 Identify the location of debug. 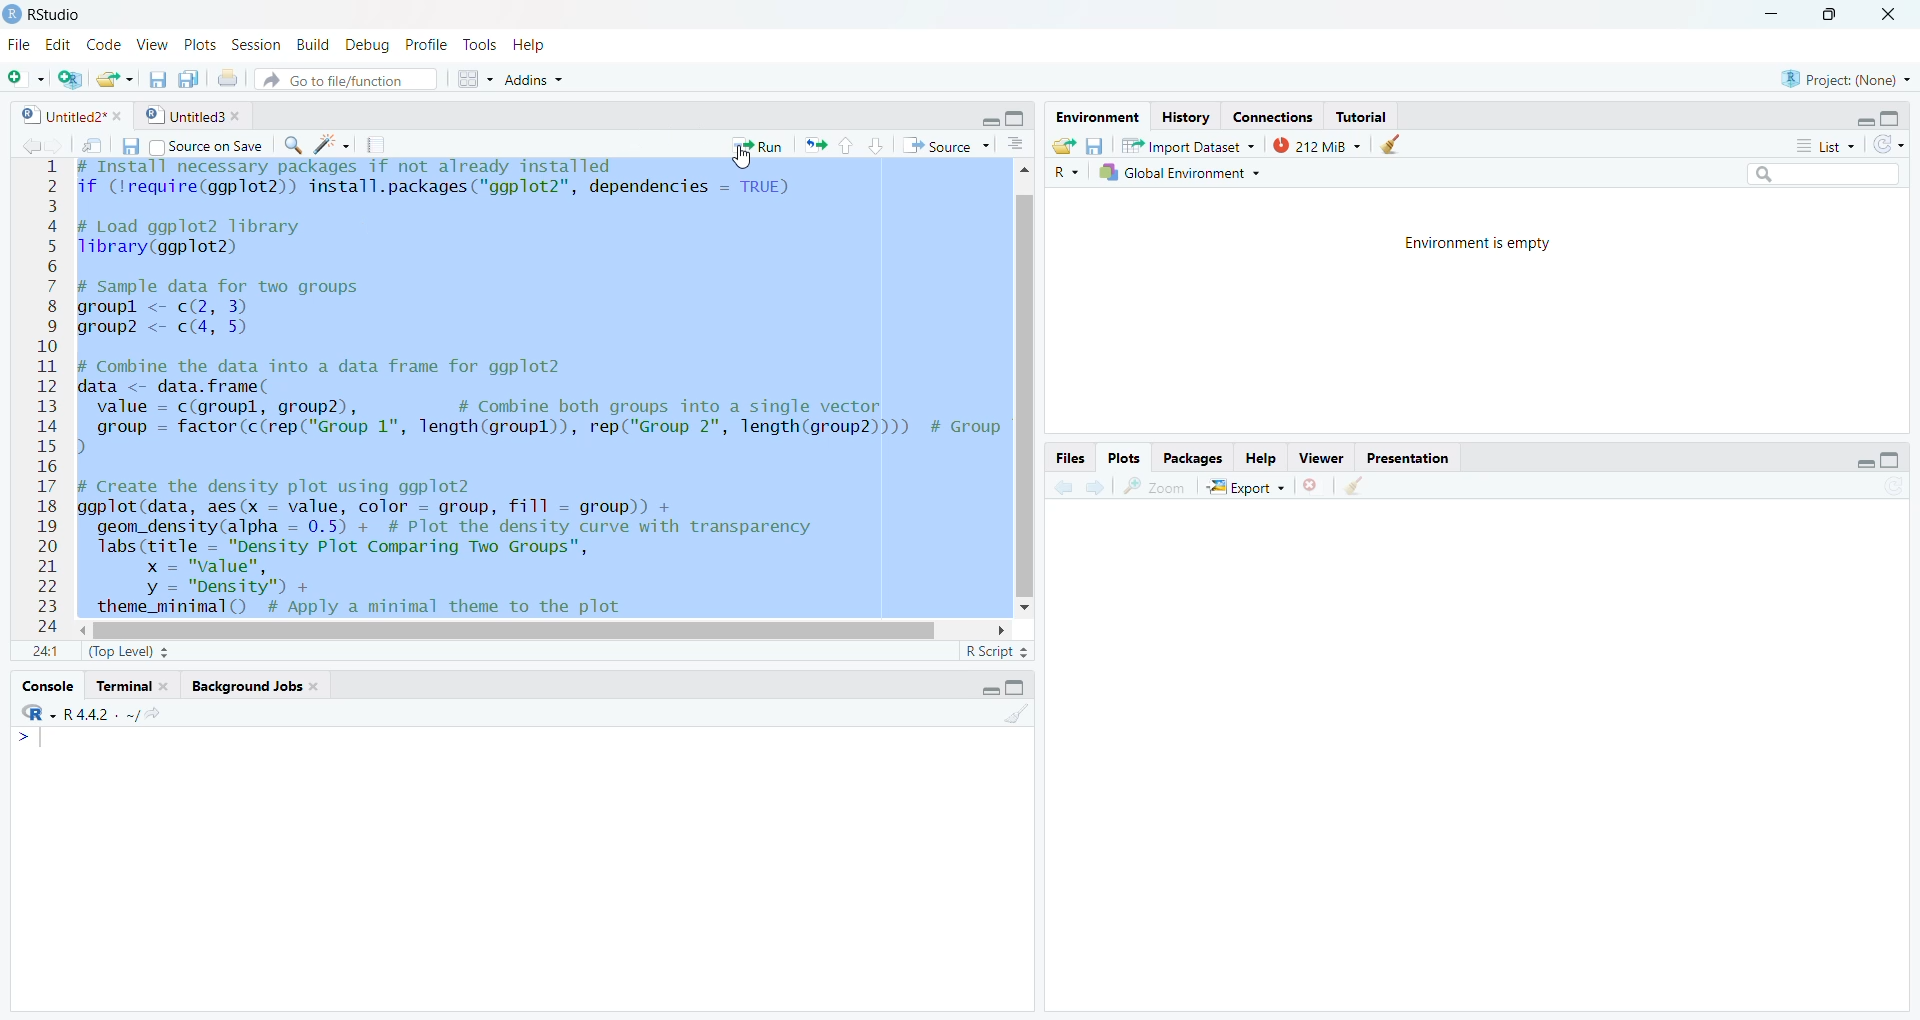
(366, 44).